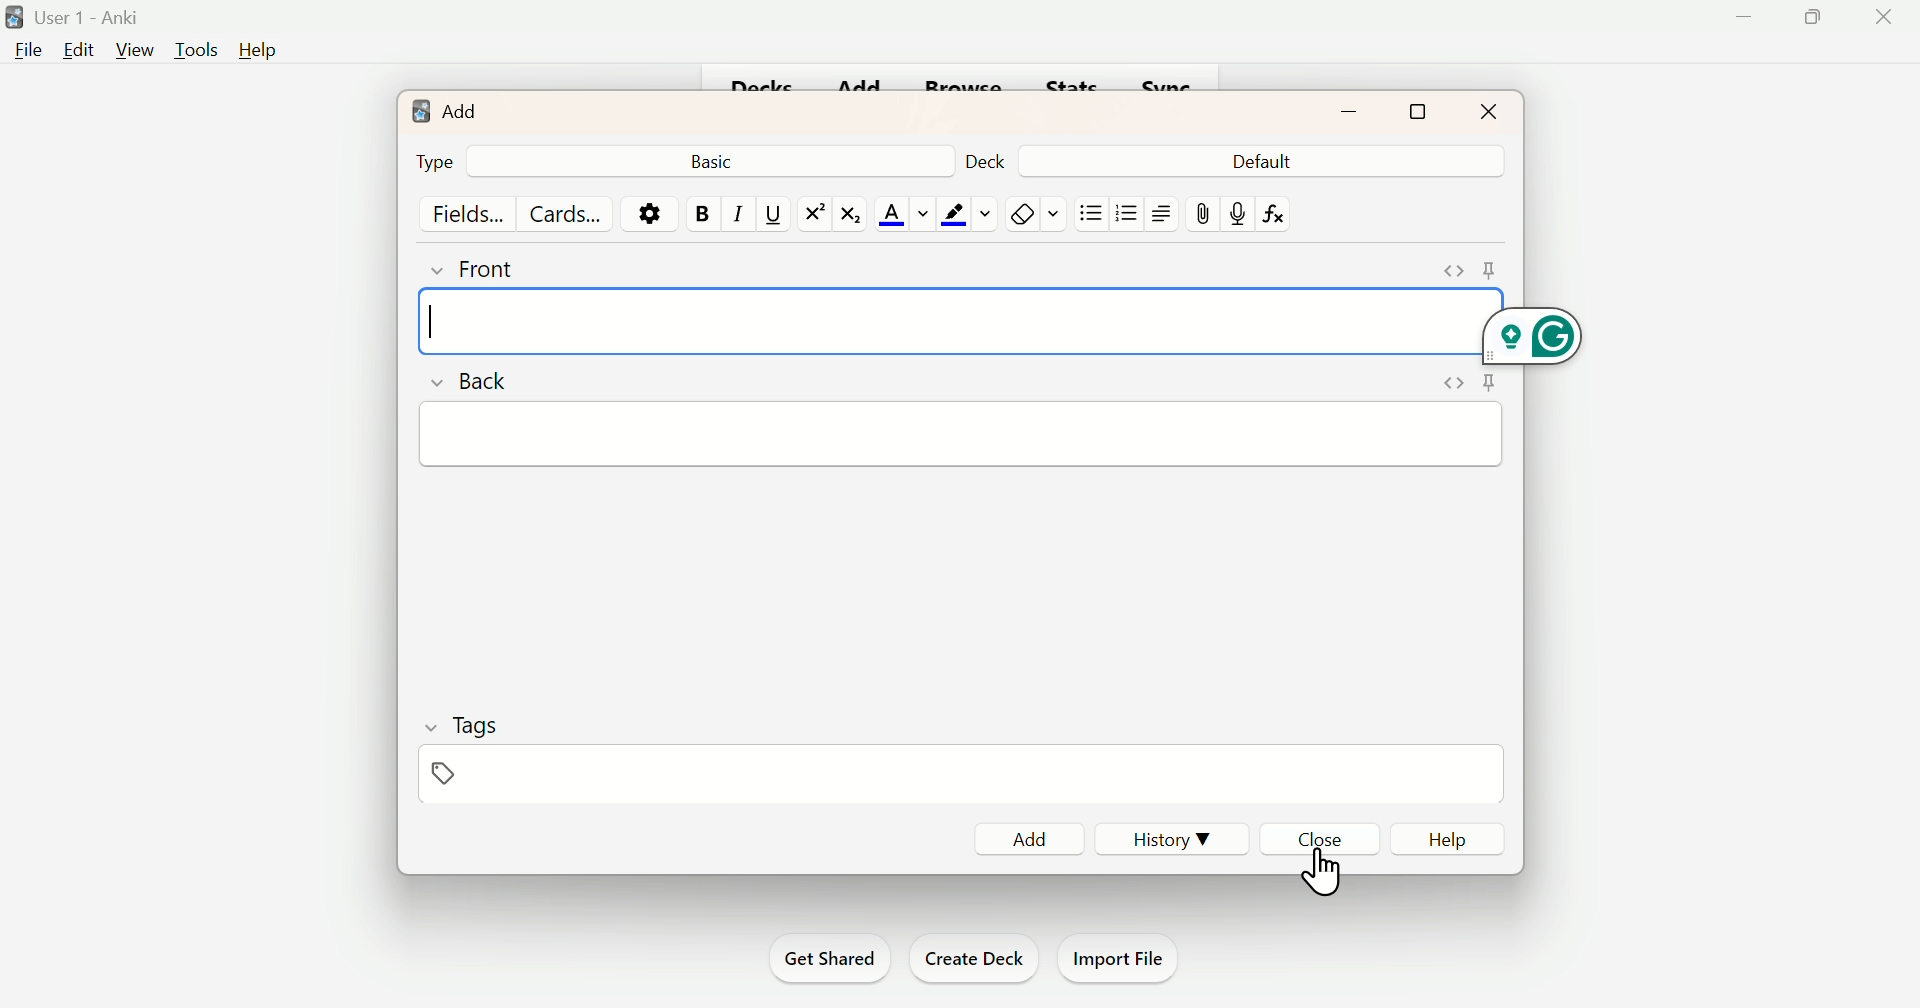 This screenshot has height=1008, width=1920. Describe the element at coordinates (473, 214) in the screenshot. I see `Fields...` at that location.